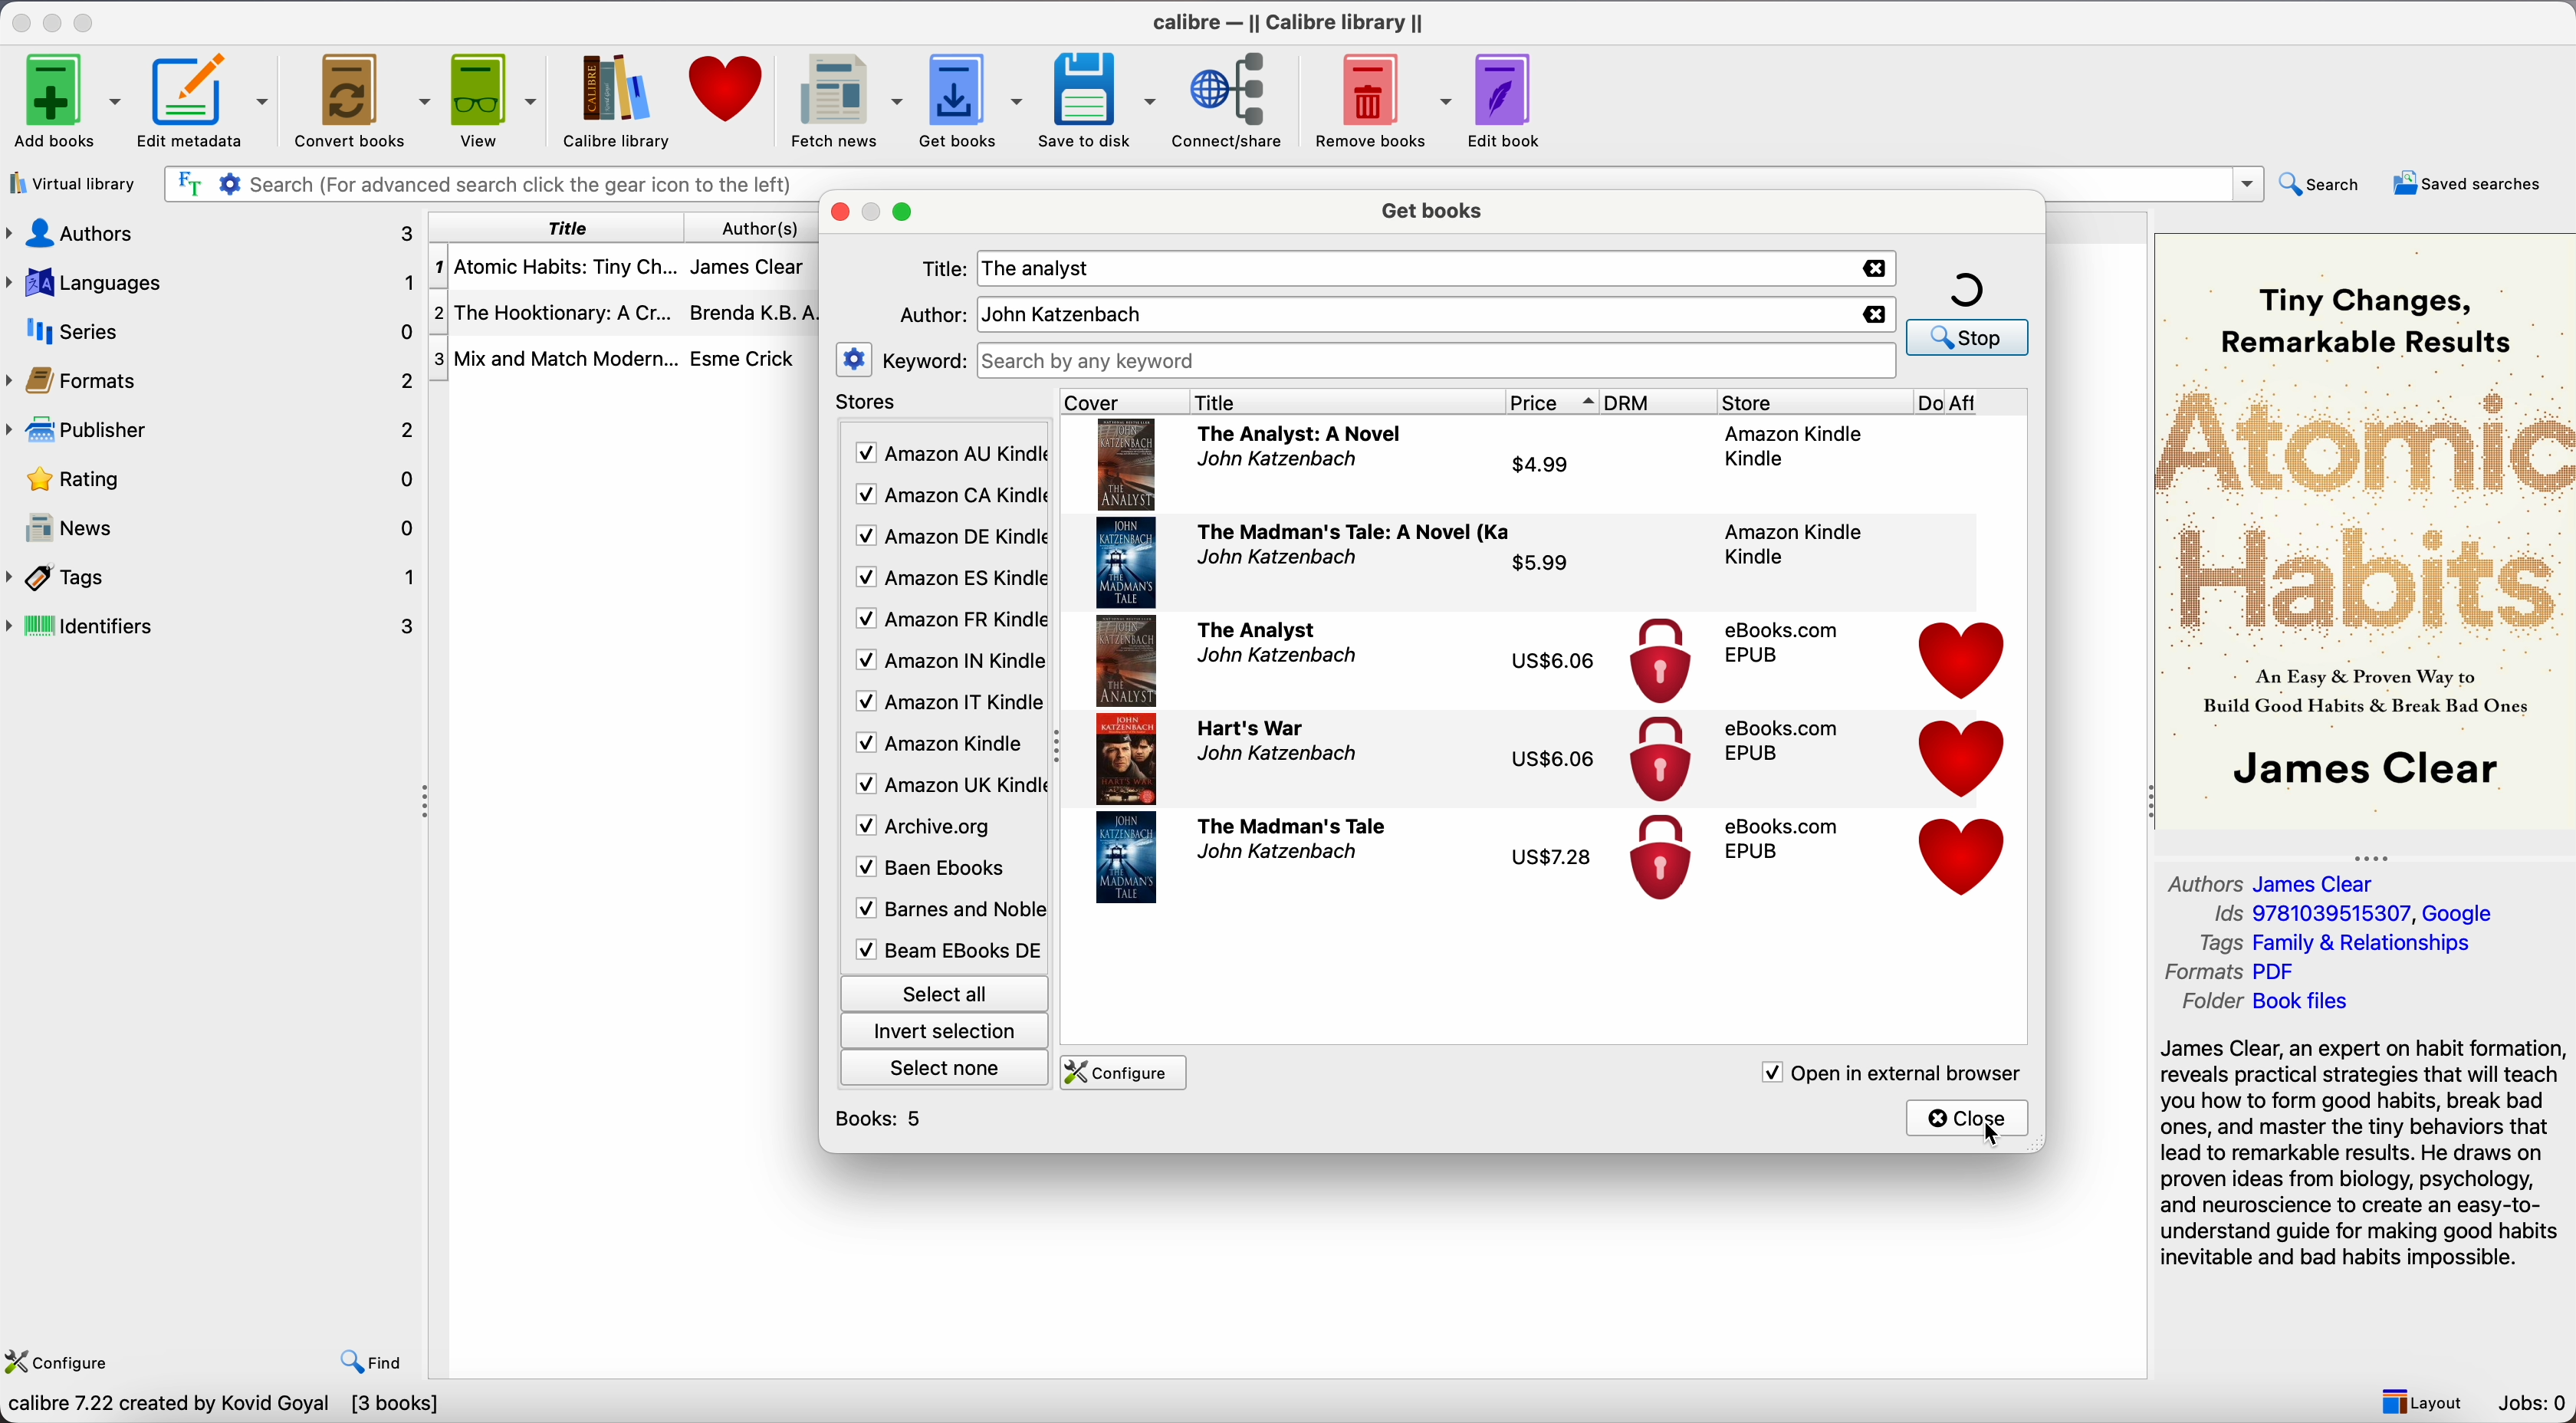 Image resolution: width=2576 pixels, height=1423 pixels. I want to click on maximize, so click(88, 19).